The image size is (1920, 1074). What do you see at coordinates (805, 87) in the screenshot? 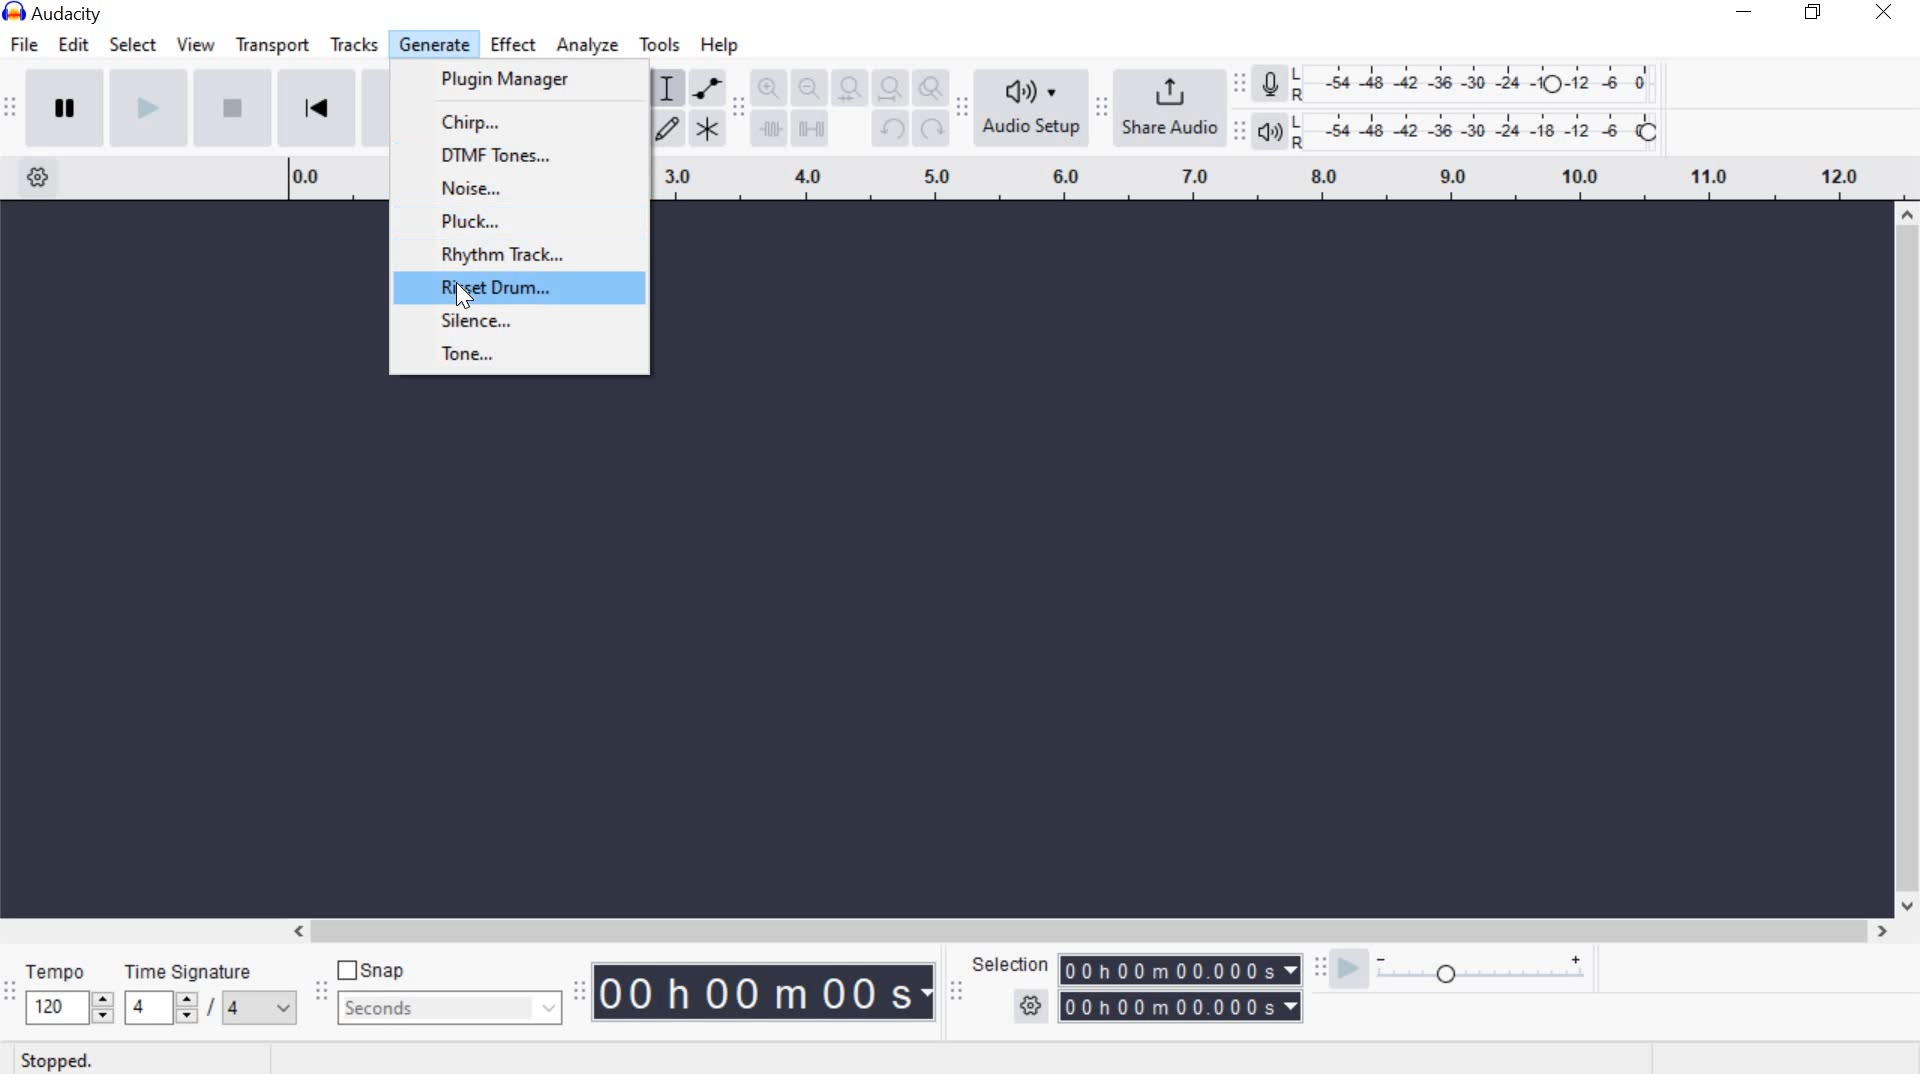
I see `Zoom Out` at bounding box center [805, 87].